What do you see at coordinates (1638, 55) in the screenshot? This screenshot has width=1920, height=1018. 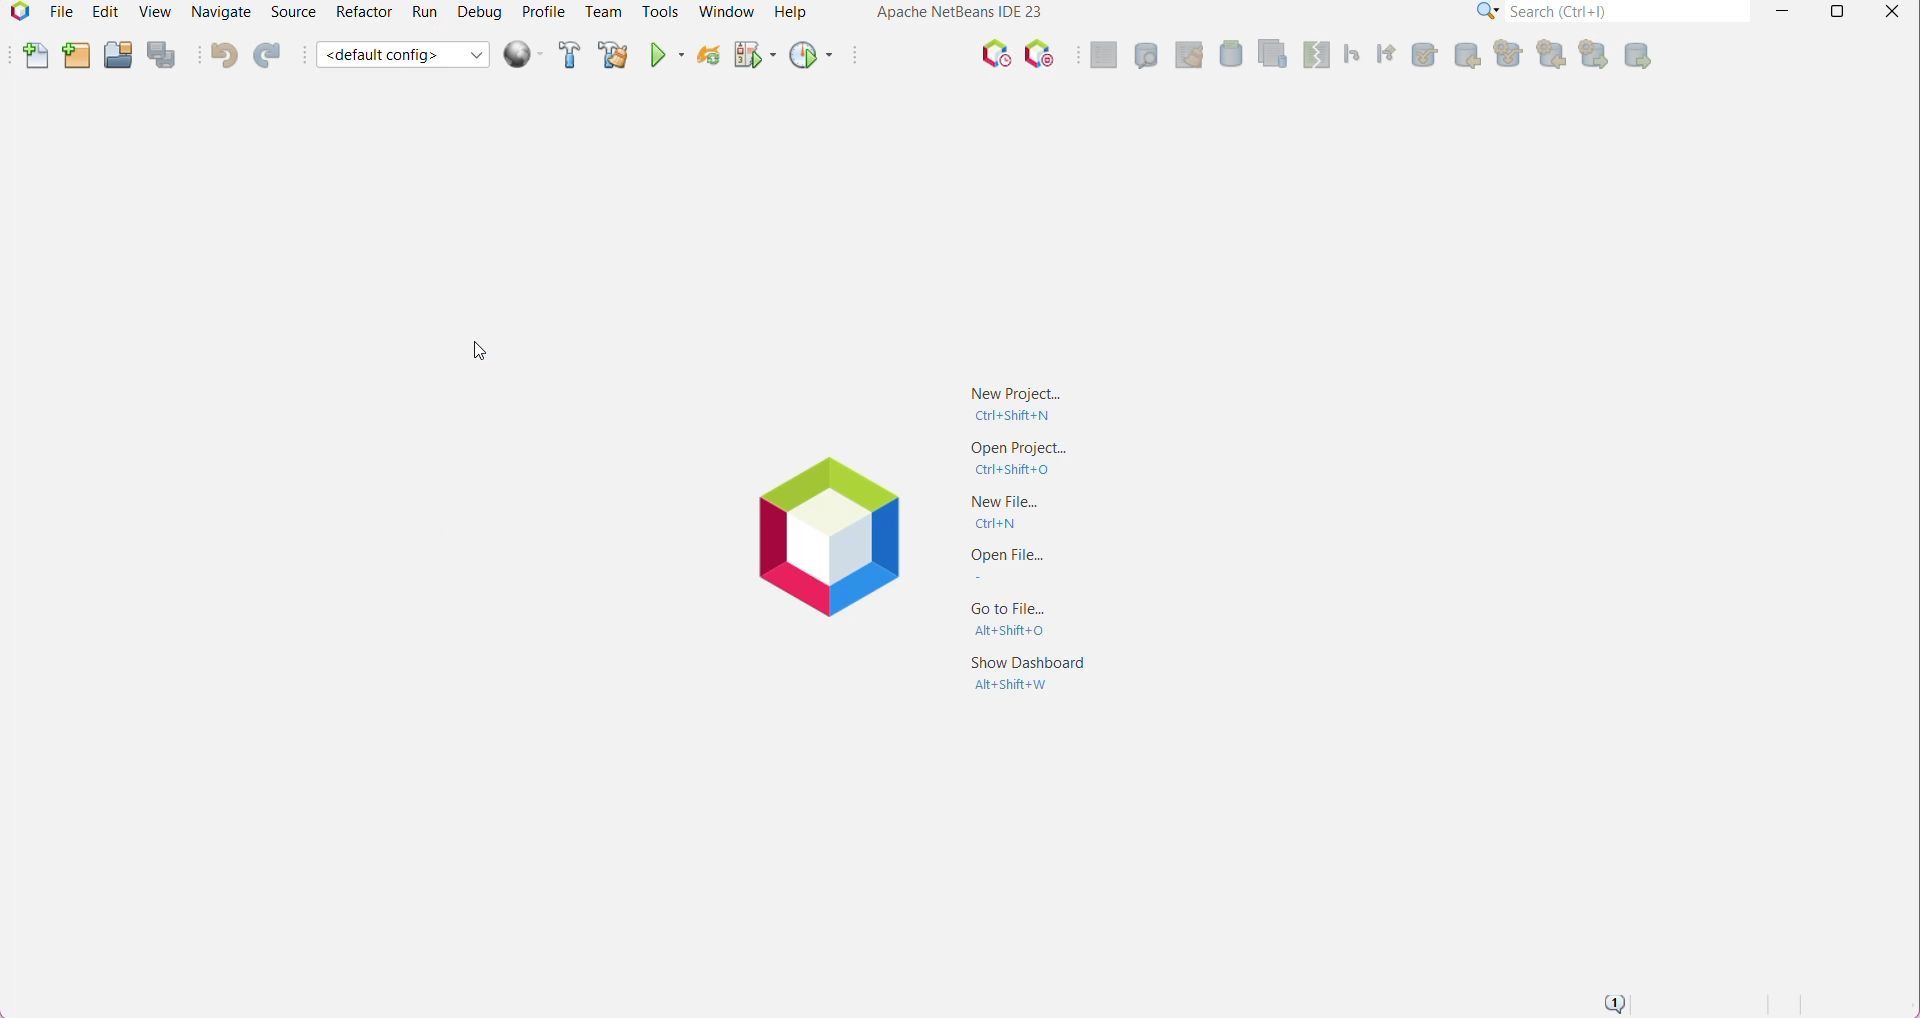 I see `Pust to Upstream` at bounding box center [1638, 55].